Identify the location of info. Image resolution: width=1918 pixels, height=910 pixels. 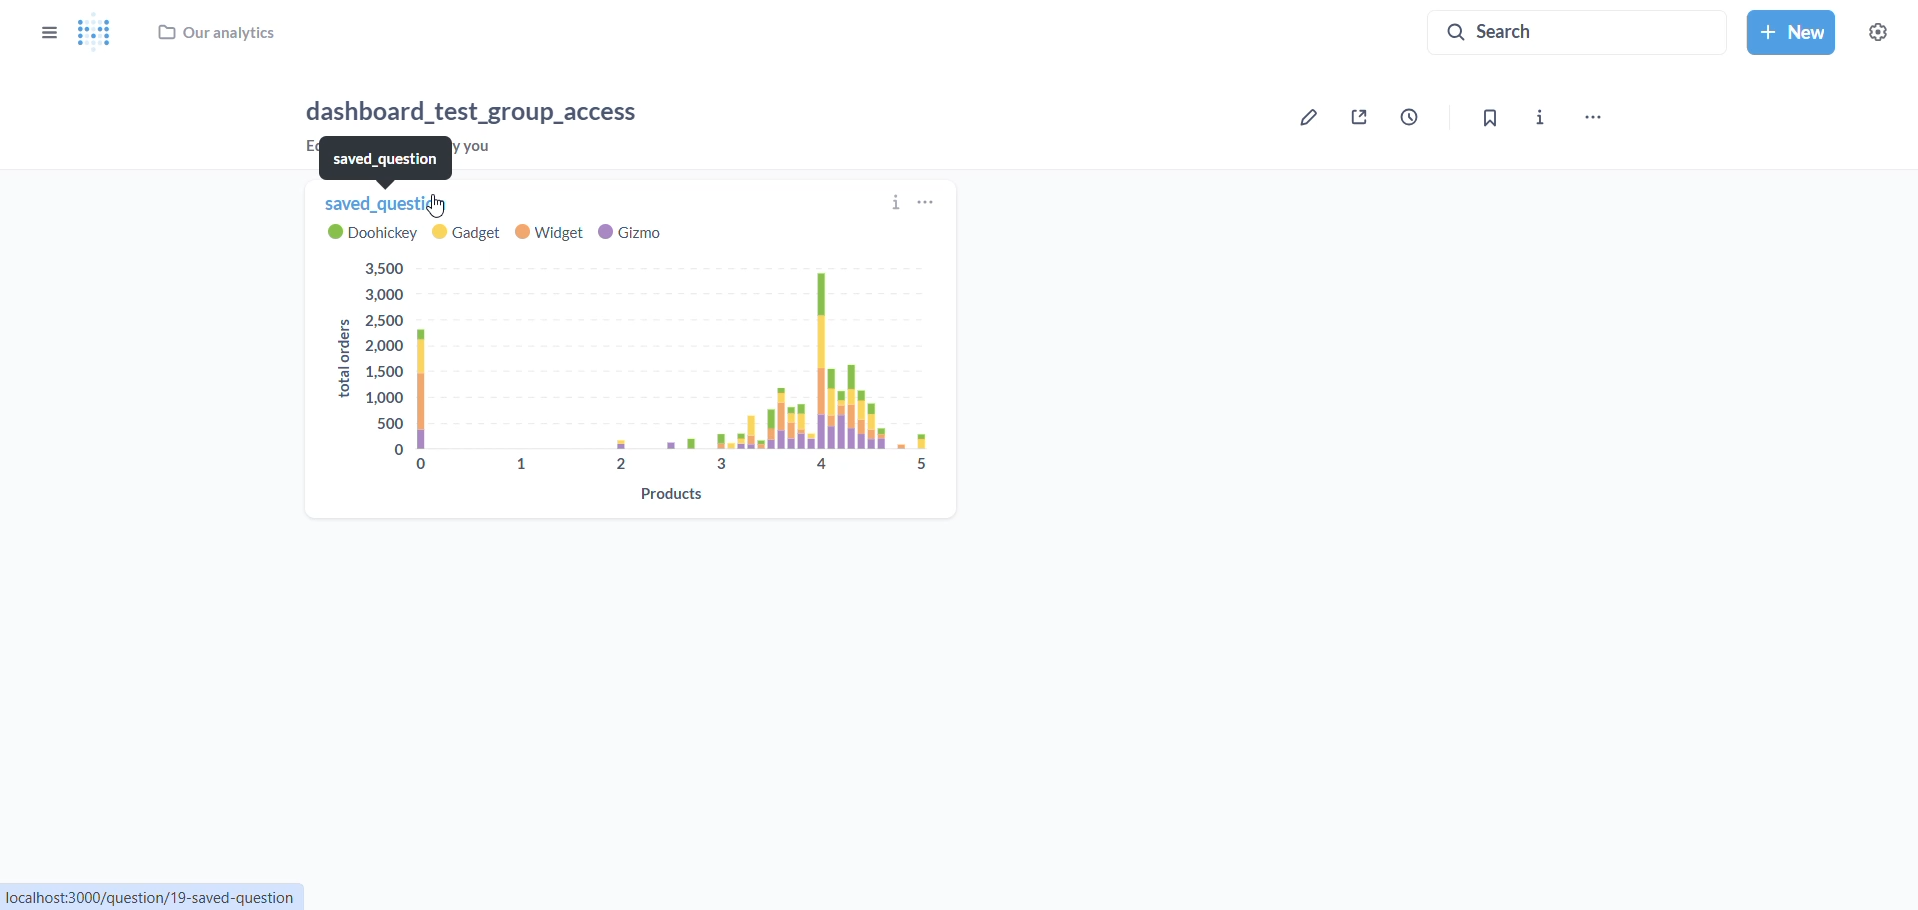
(1541, 117).